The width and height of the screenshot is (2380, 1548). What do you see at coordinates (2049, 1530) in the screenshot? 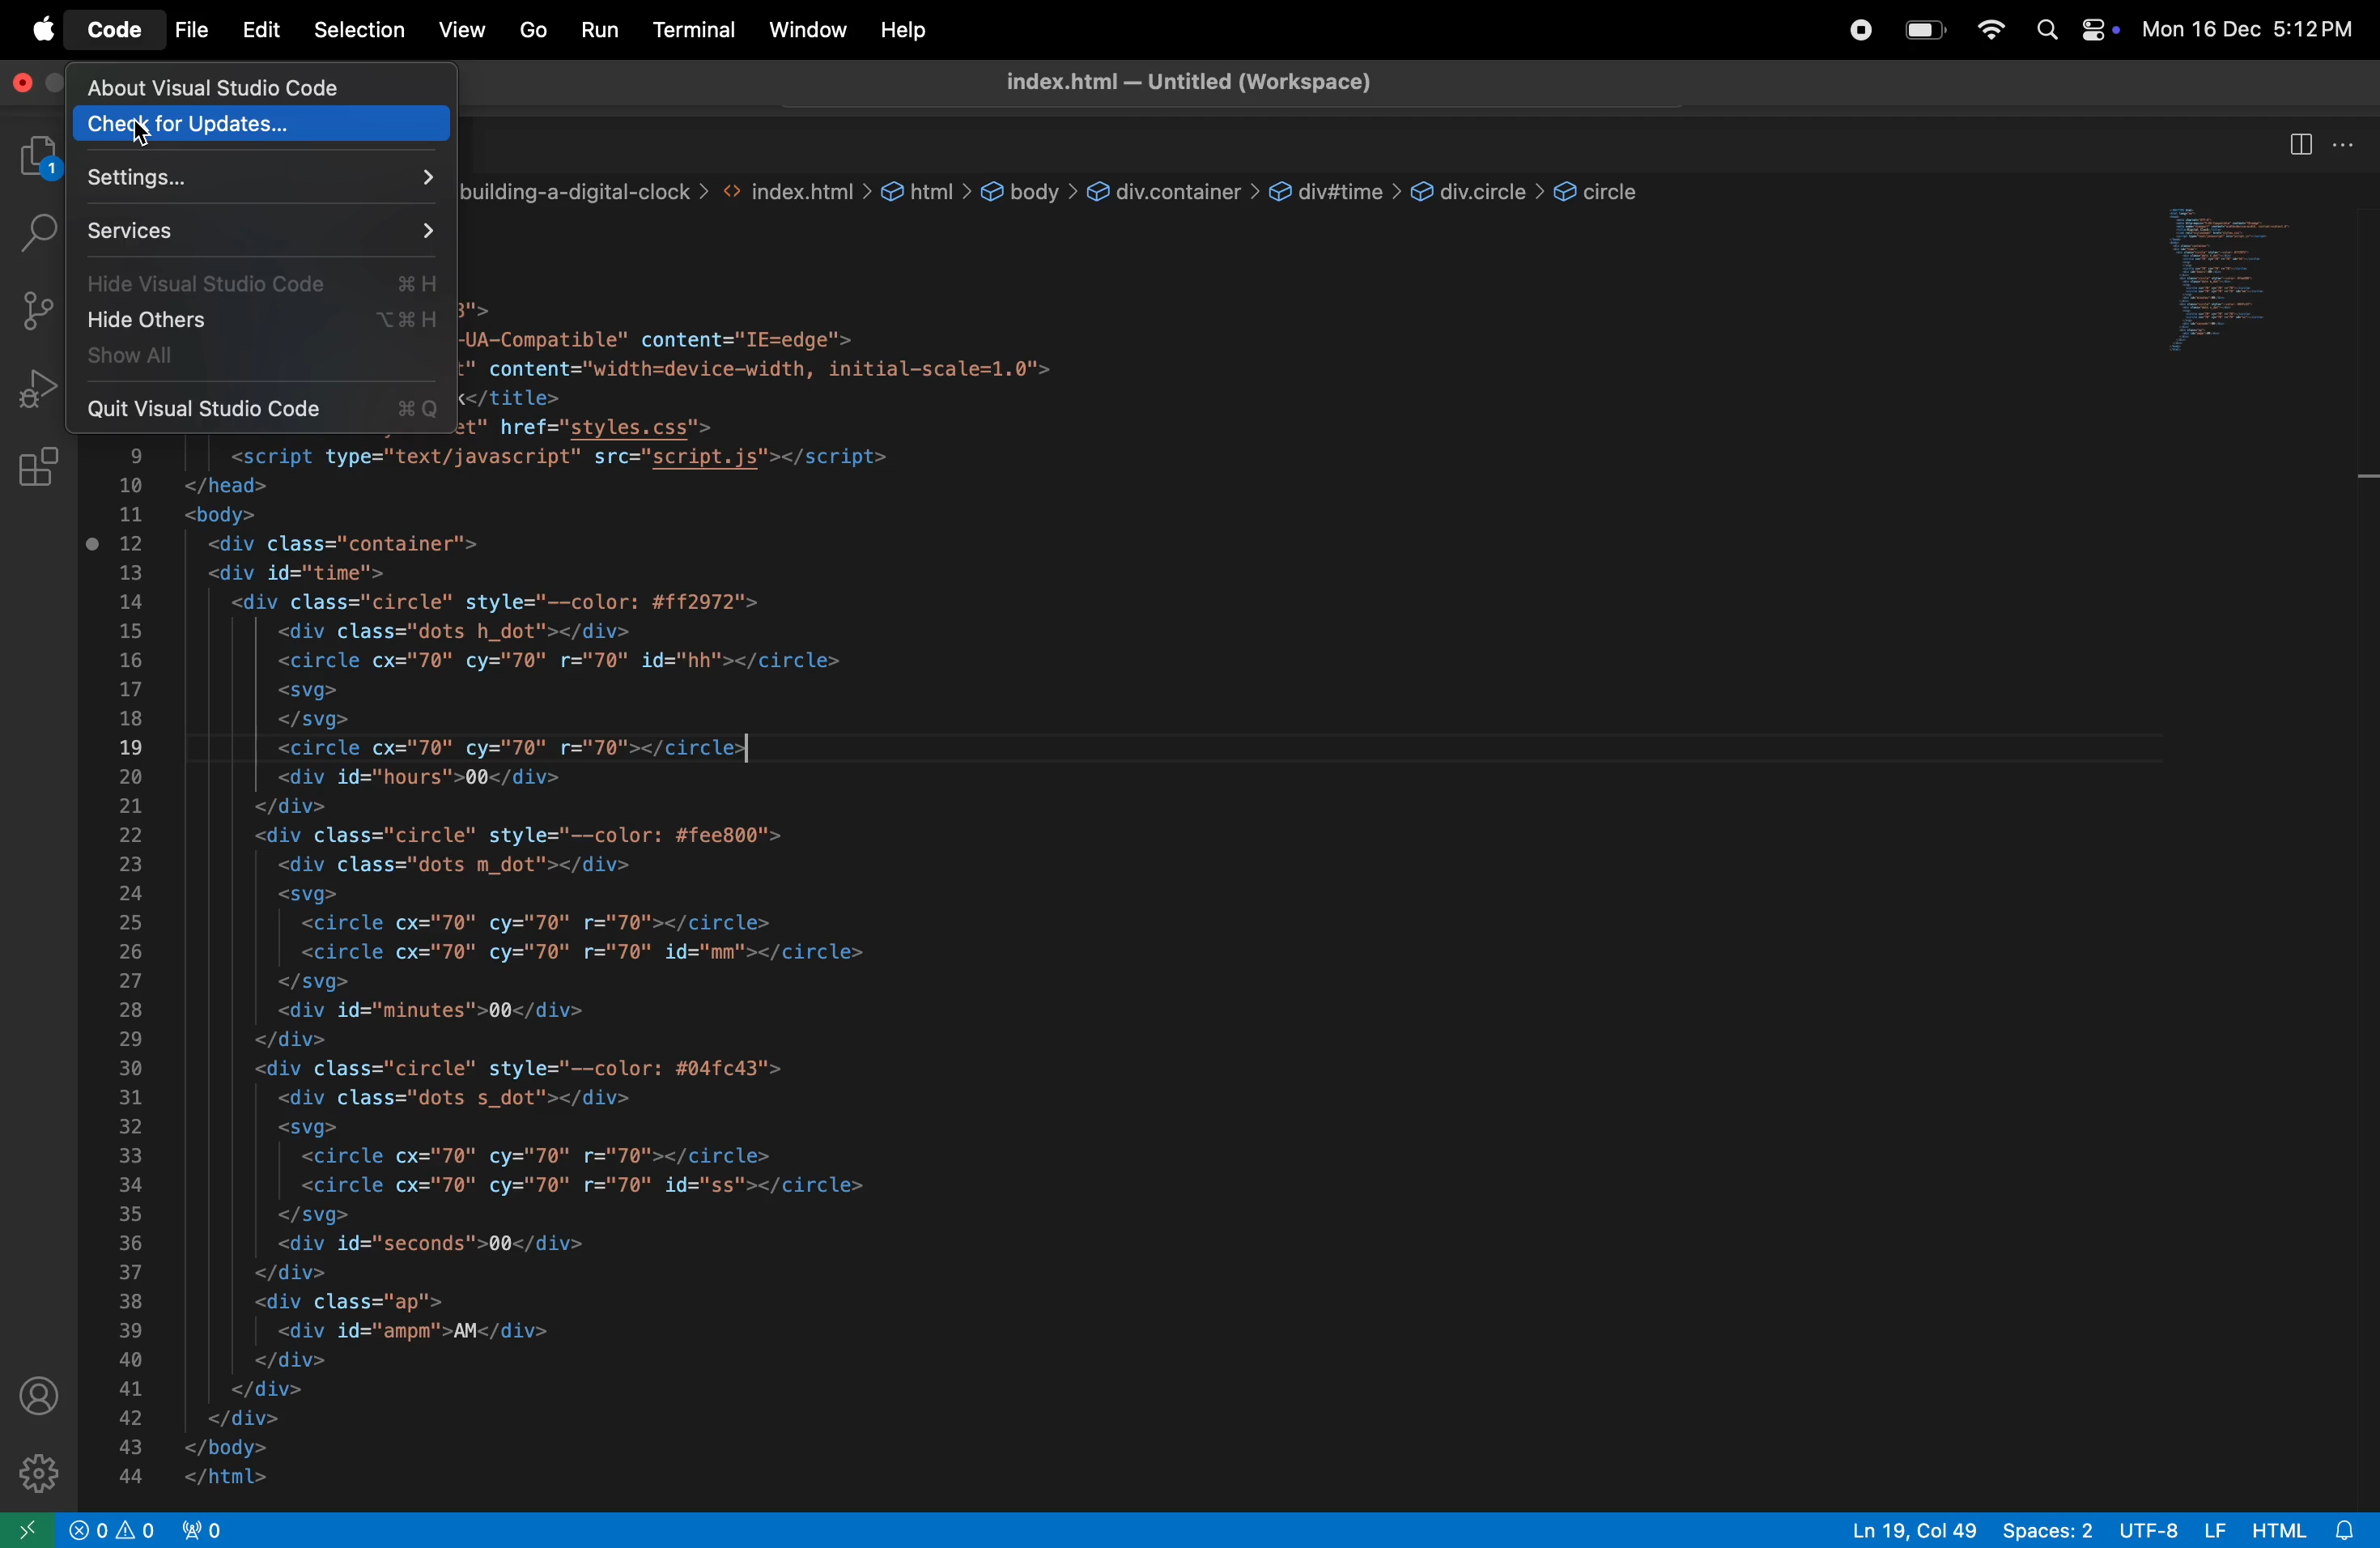
I see `spaces: 2` at bounding box center [2049, 1530].